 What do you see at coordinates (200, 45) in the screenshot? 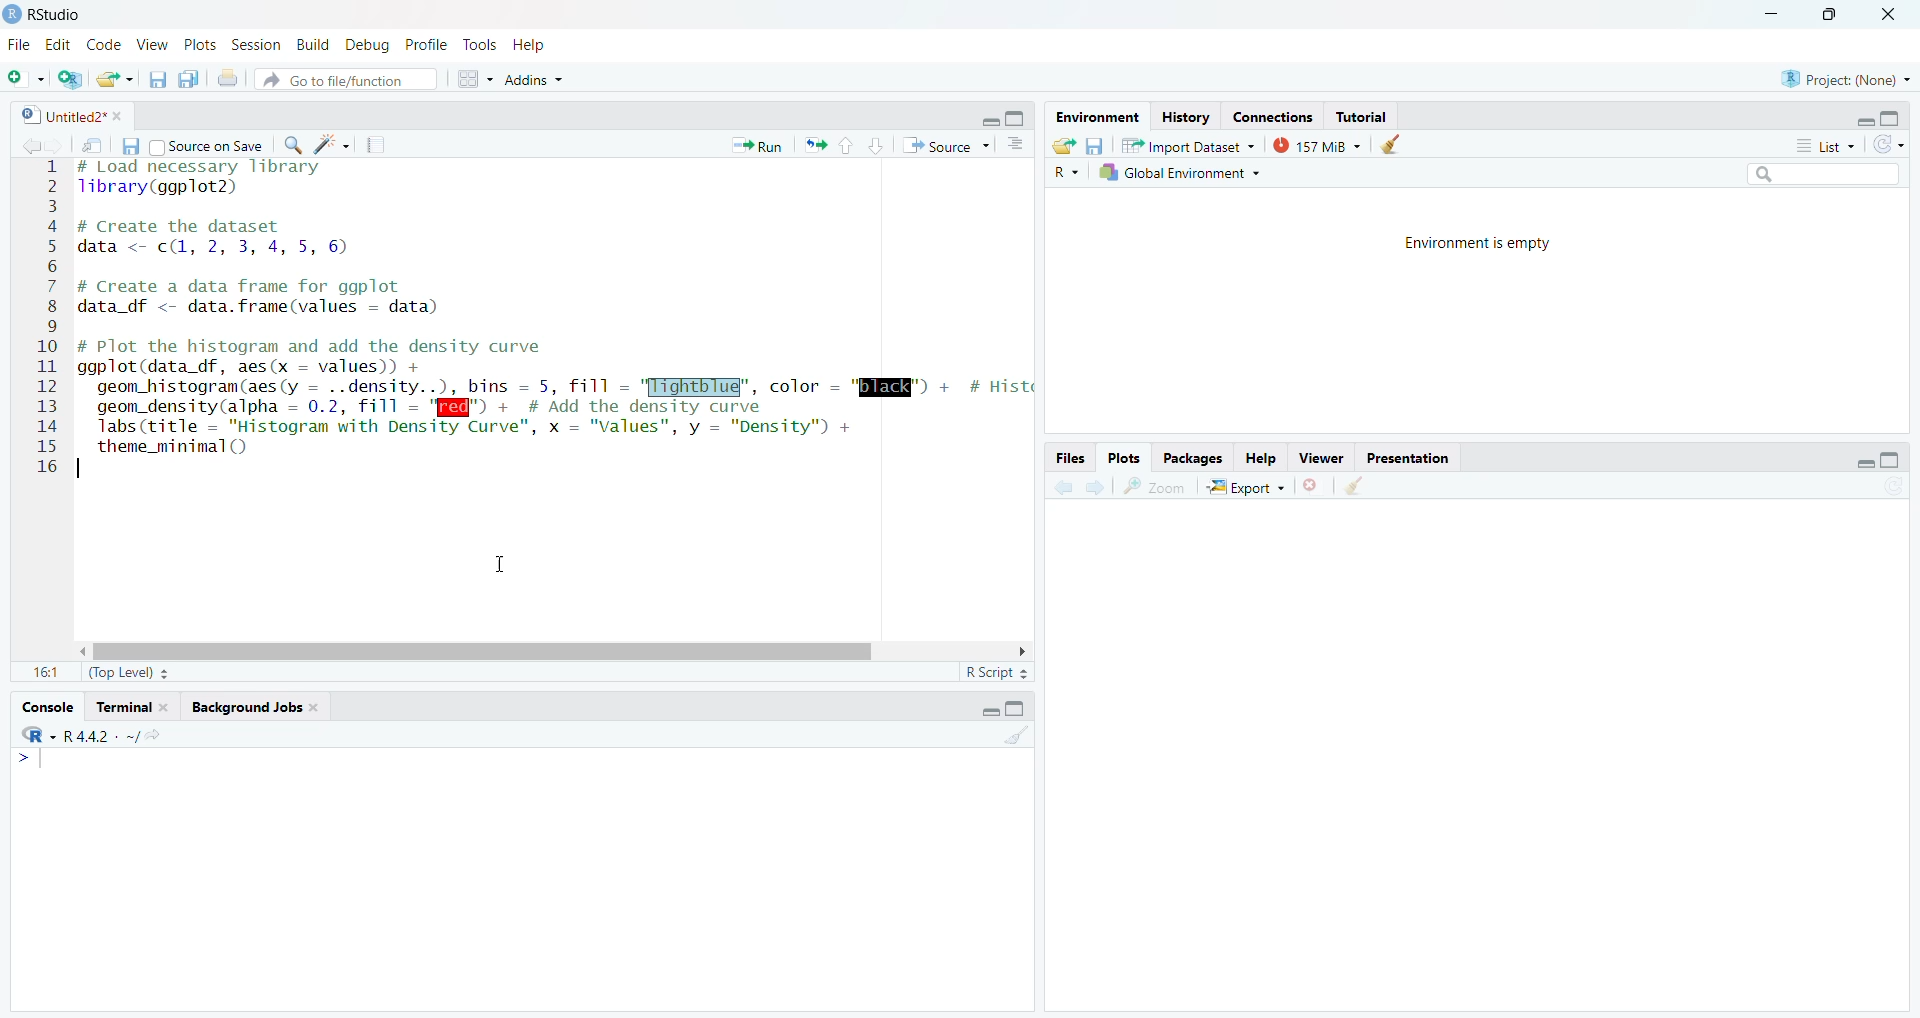
I see `Plots` at bounding box center [200, 45].